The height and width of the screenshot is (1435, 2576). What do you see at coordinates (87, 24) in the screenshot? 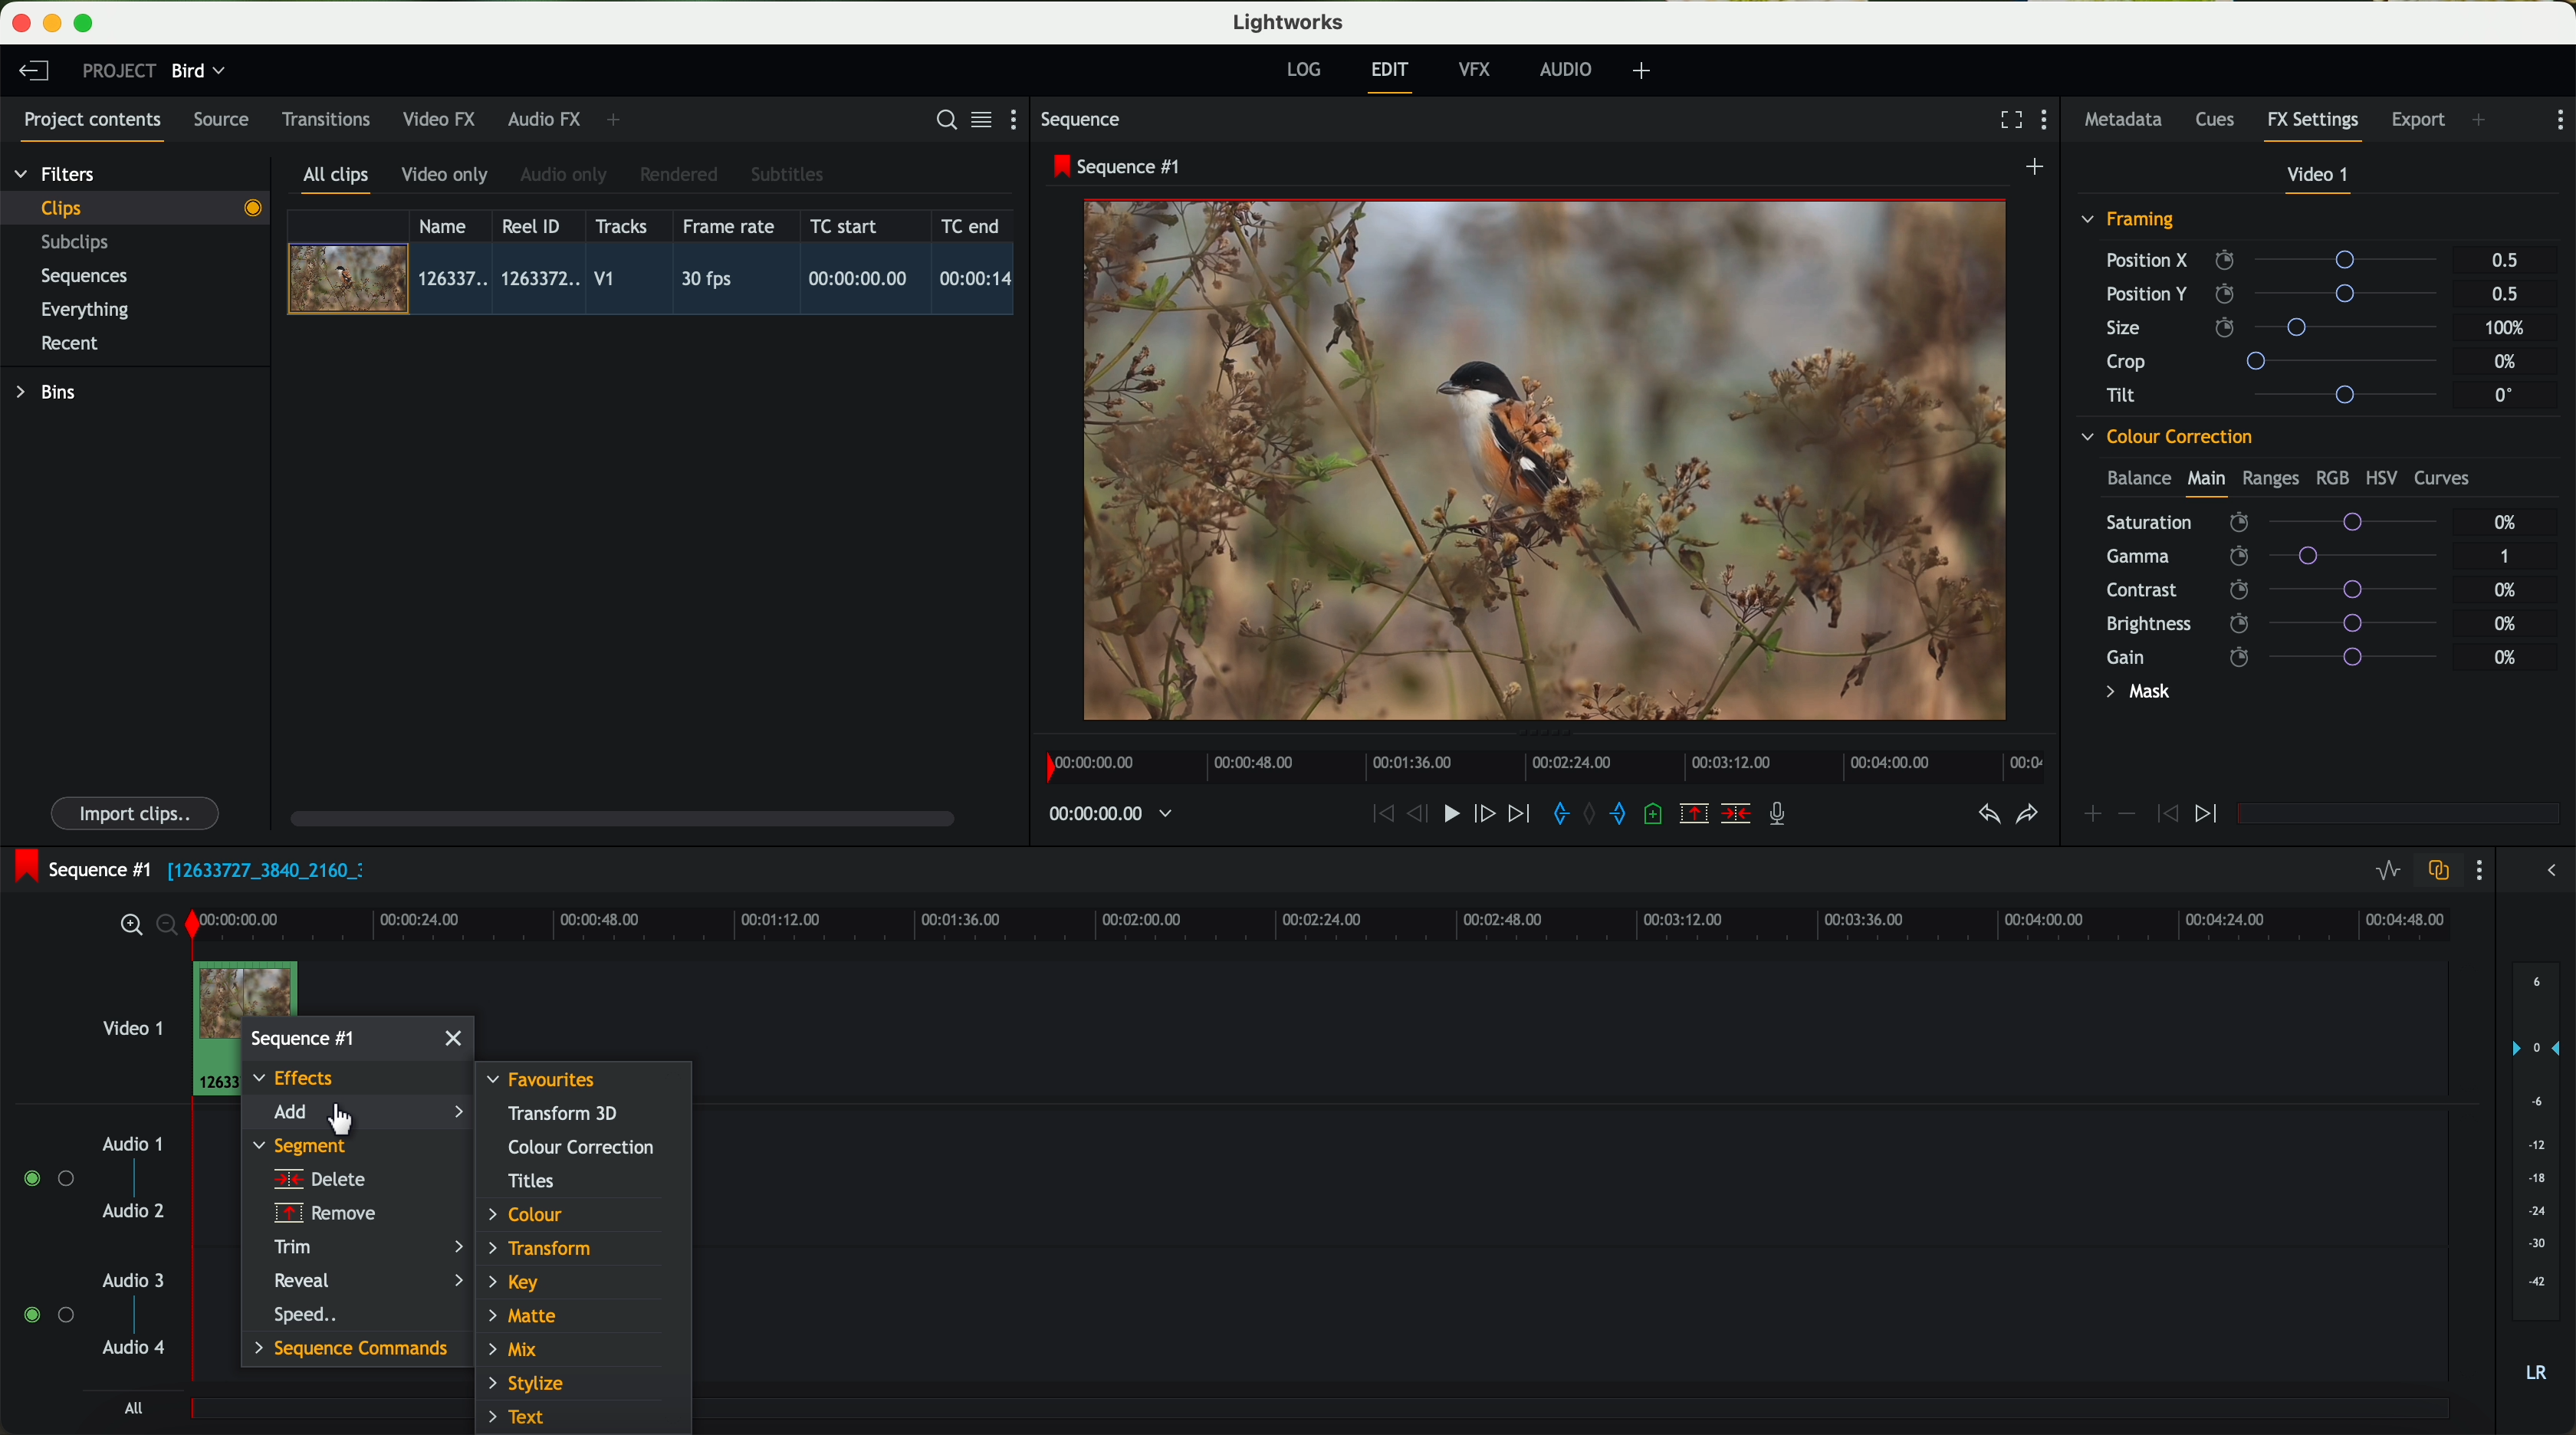
I see `maximize program` at bounding box center [87, 24].